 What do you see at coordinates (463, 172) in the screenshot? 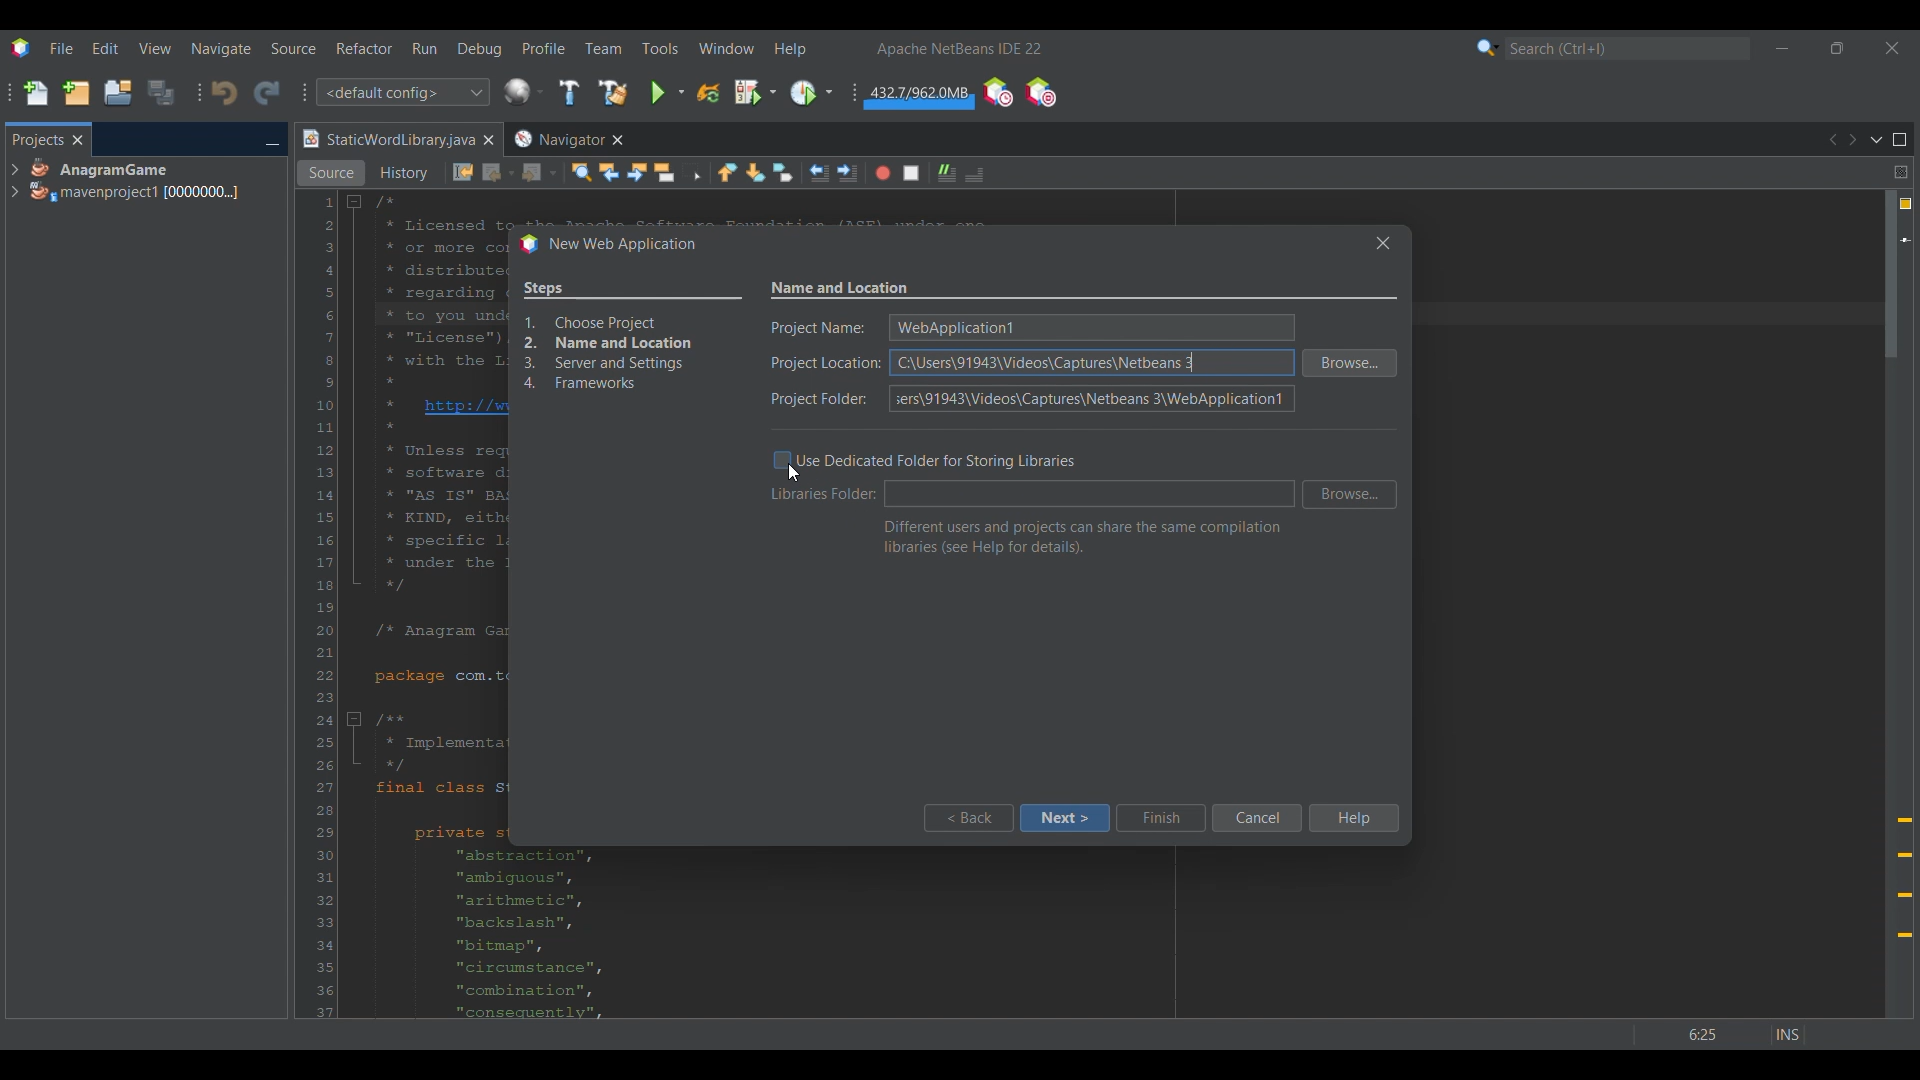
I see `Last edit` at bounding box center [463, 172].